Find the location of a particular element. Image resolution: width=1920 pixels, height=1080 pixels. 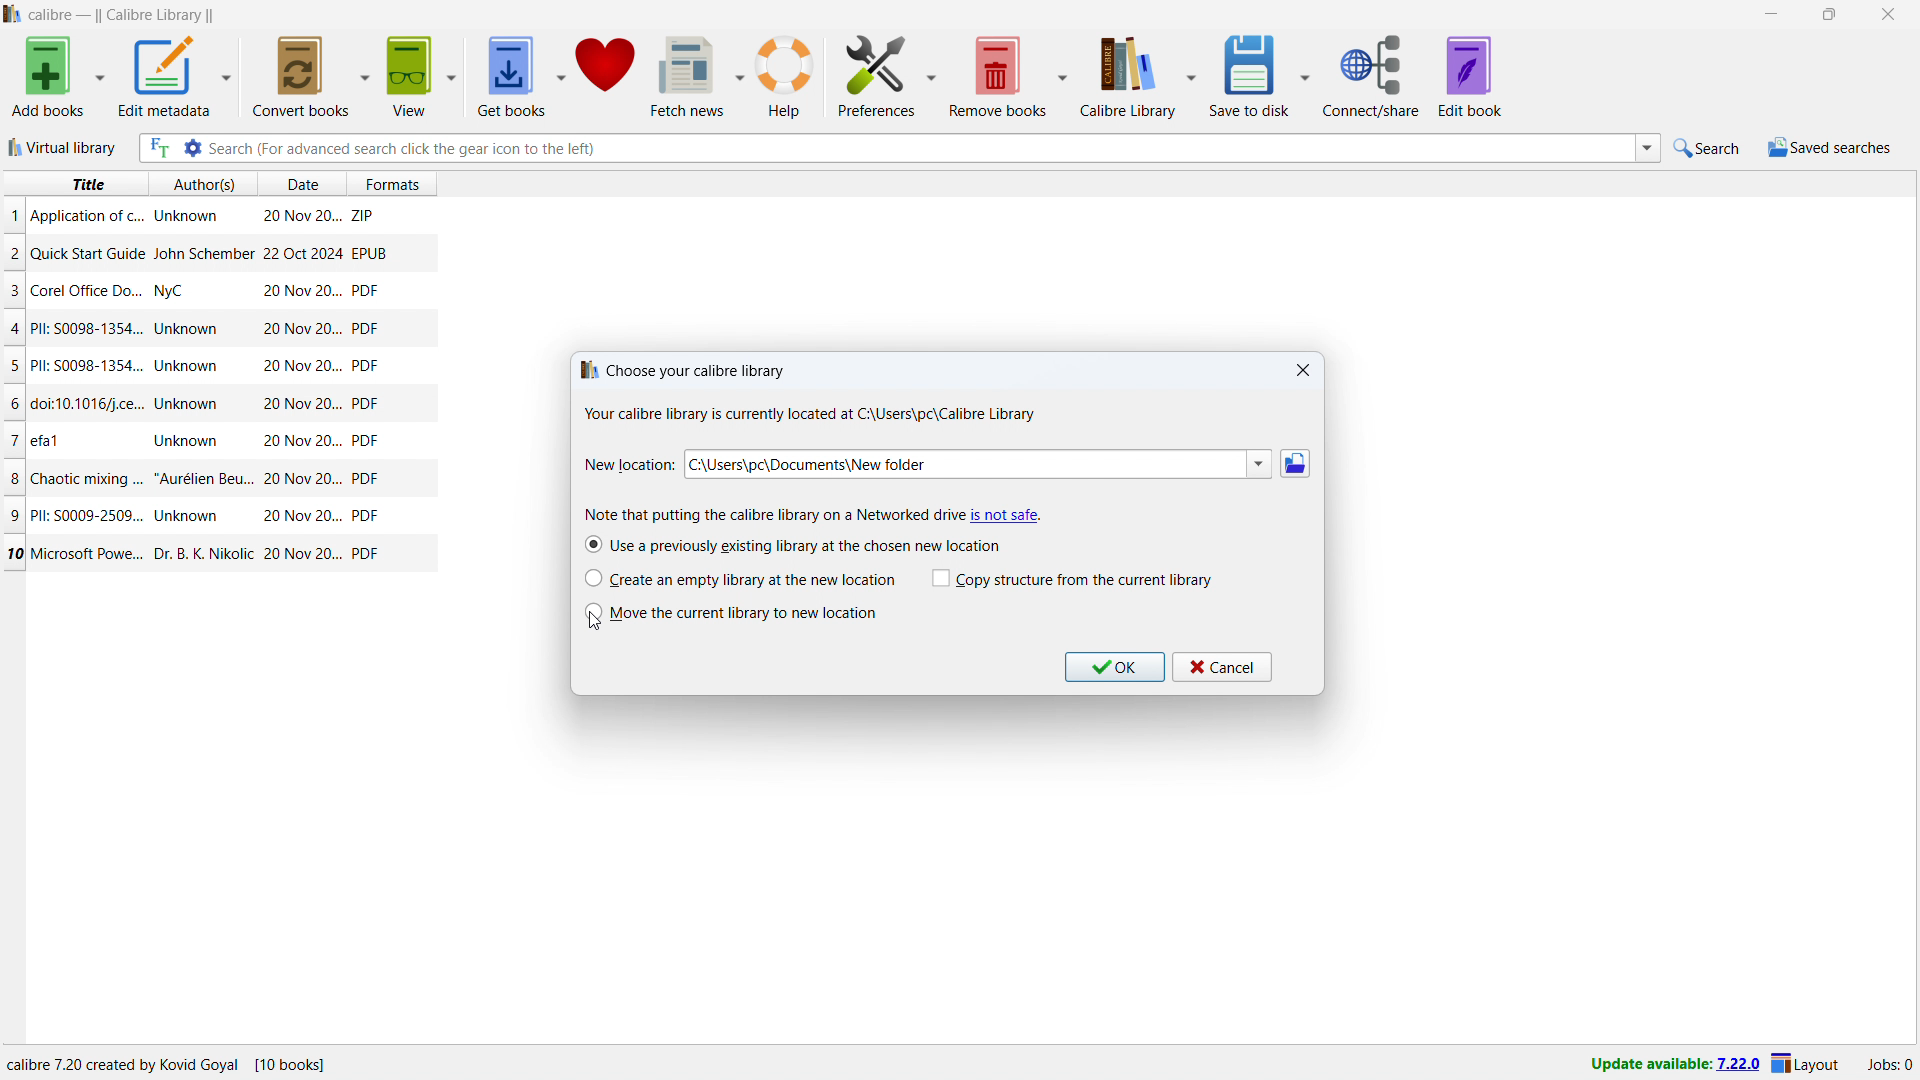

edit book is located at coordinates (1471, 76).